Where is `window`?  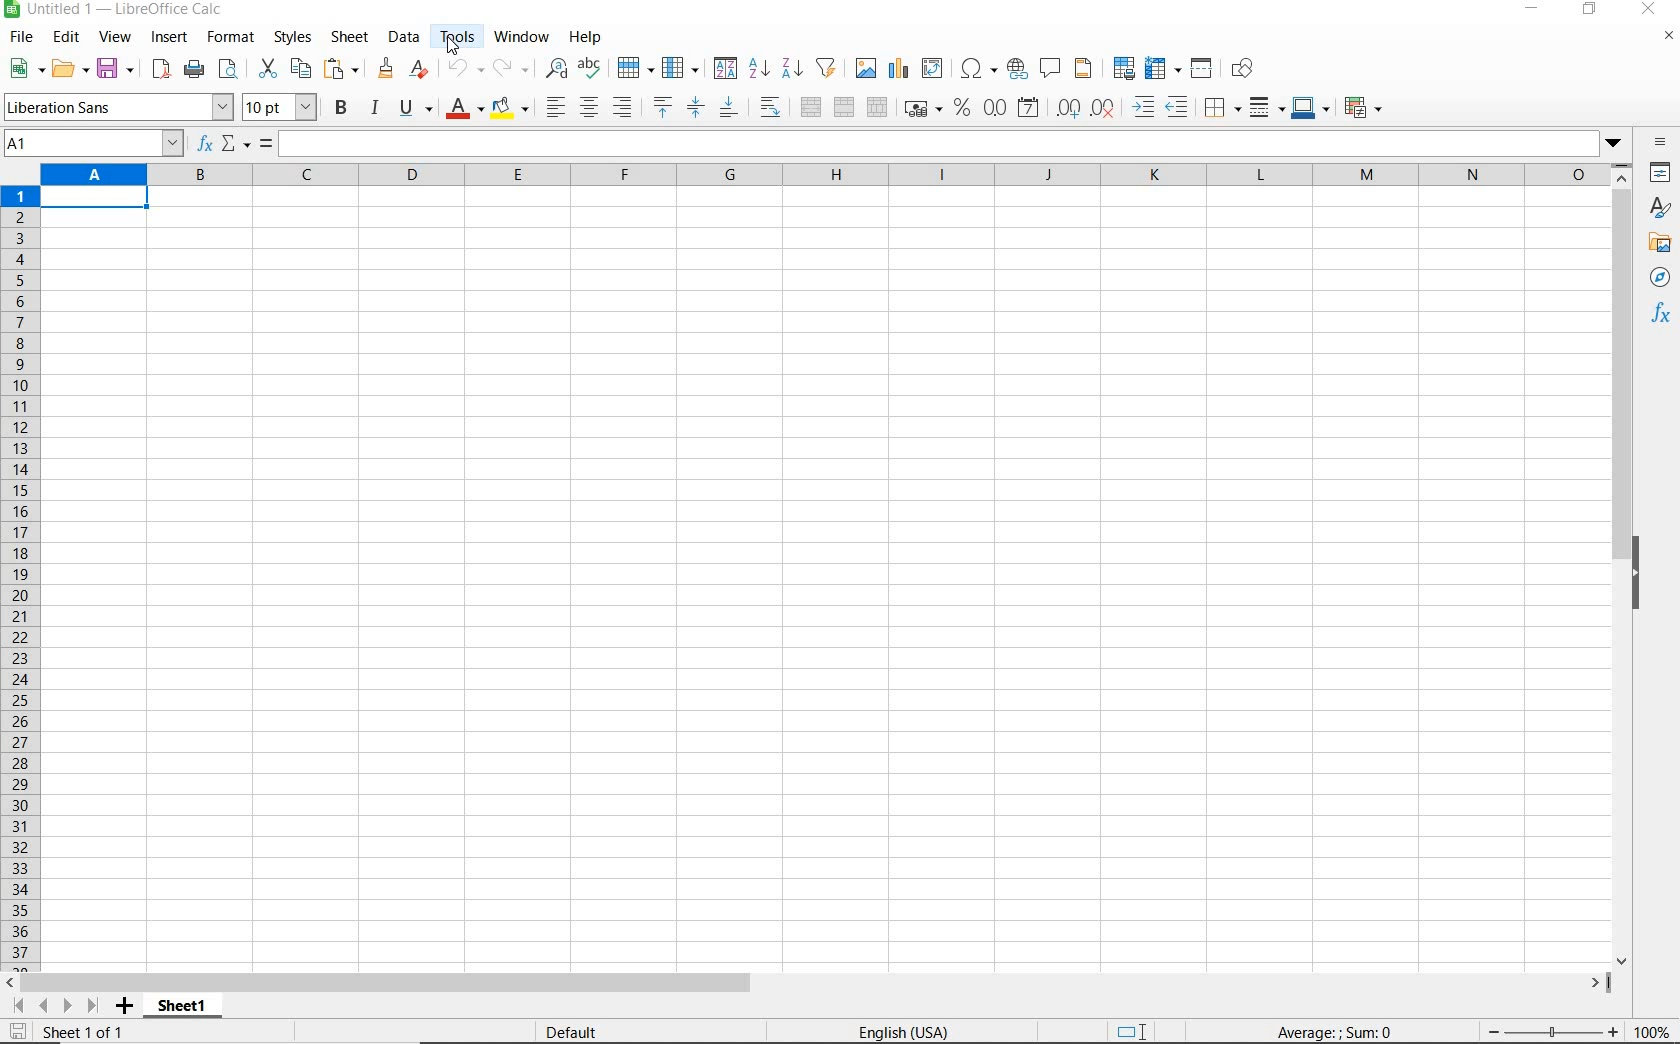 window is located at coordinates (520, 38).